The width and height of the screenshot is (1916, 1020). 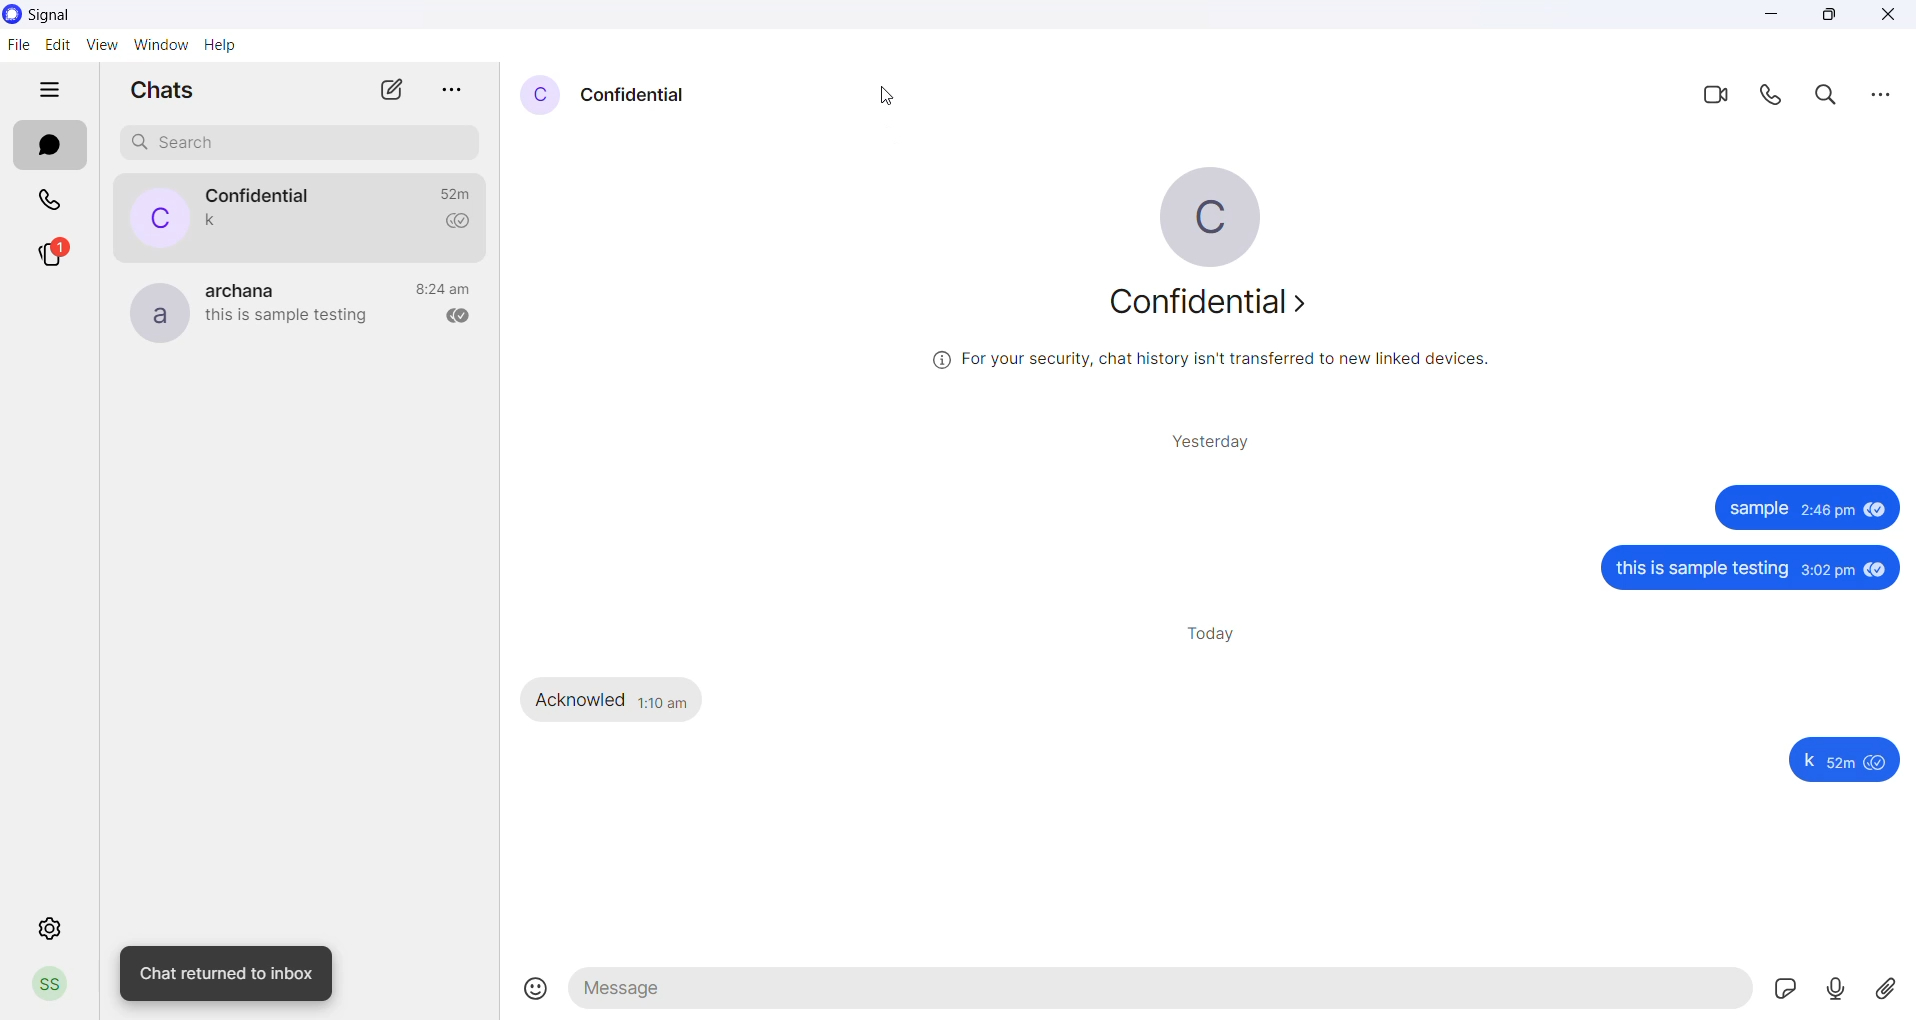 What do you see at coordinates (47, 91) in the screenshot?
I see `hide` at bounding box center [47, 91].